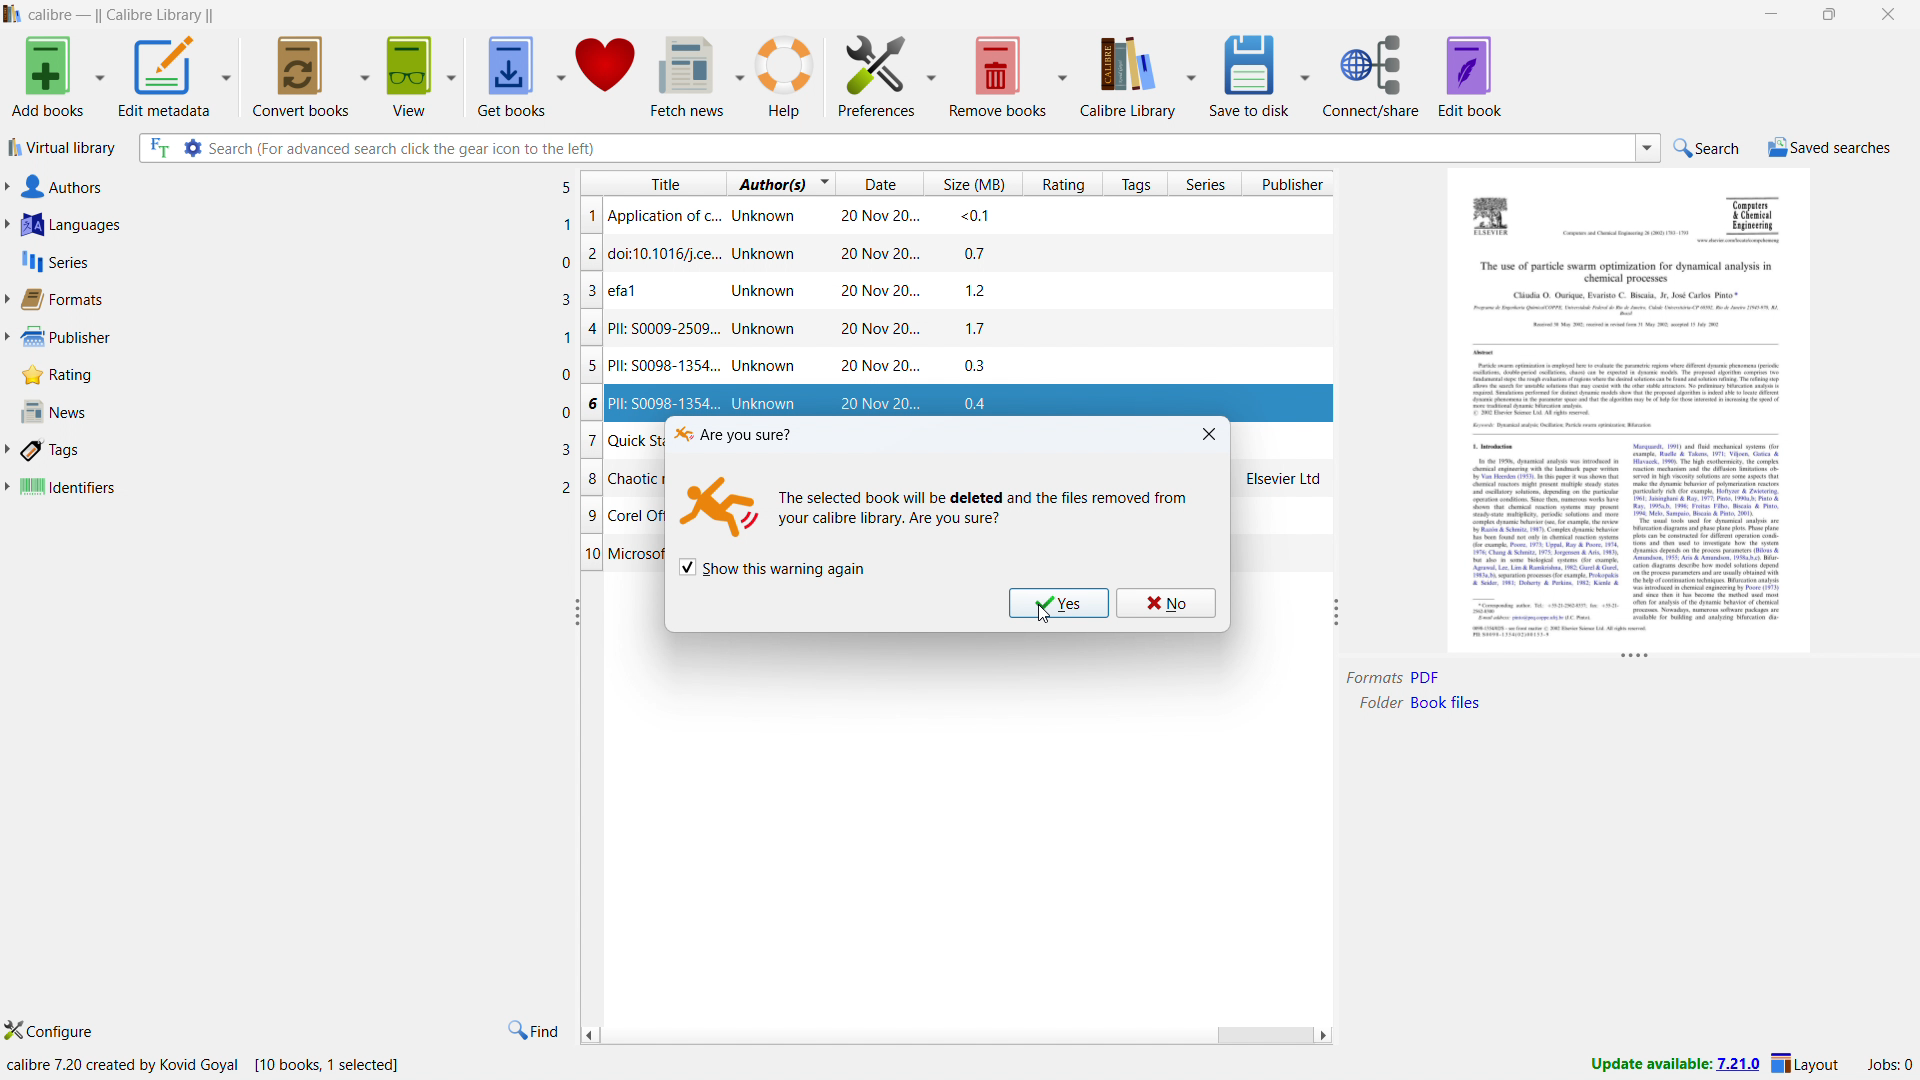 The width and height of the screenshot is (1920, 1080). I want to click on connect/share, so click(1373, 75).